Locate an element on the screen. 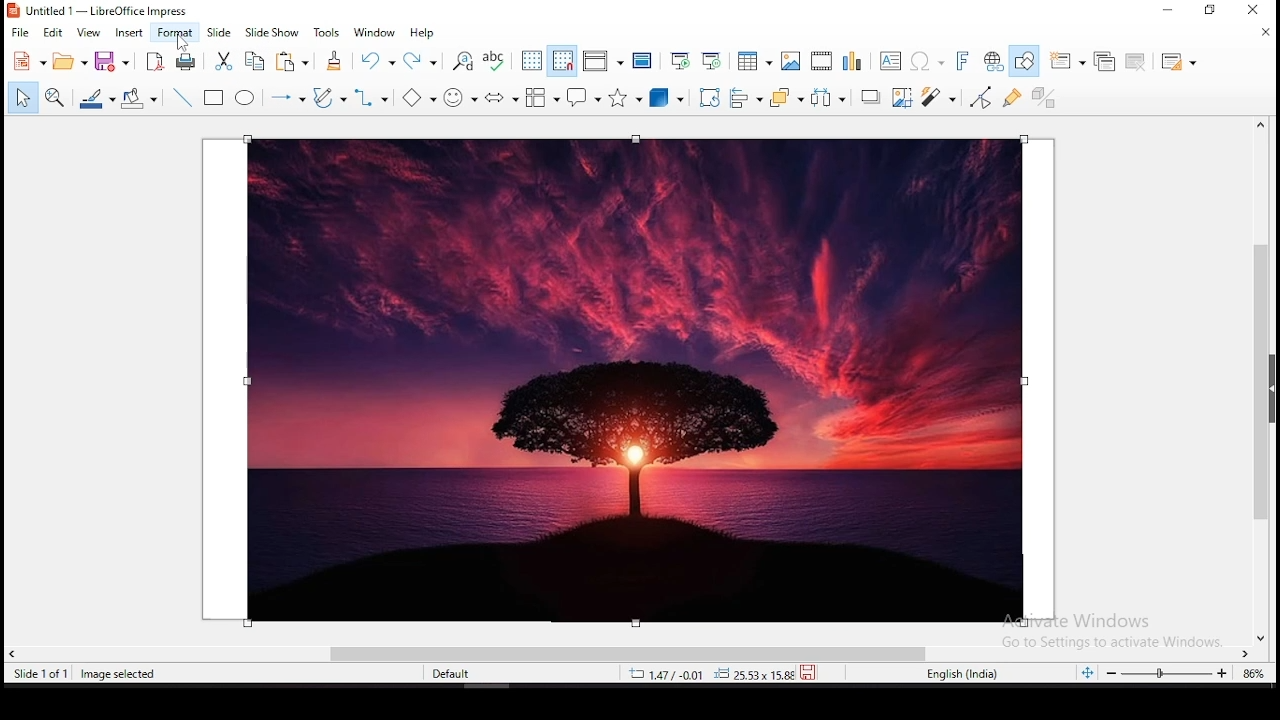 The height and width of the screenshot is (720, 1280). format is located at coordinates (176, 34).